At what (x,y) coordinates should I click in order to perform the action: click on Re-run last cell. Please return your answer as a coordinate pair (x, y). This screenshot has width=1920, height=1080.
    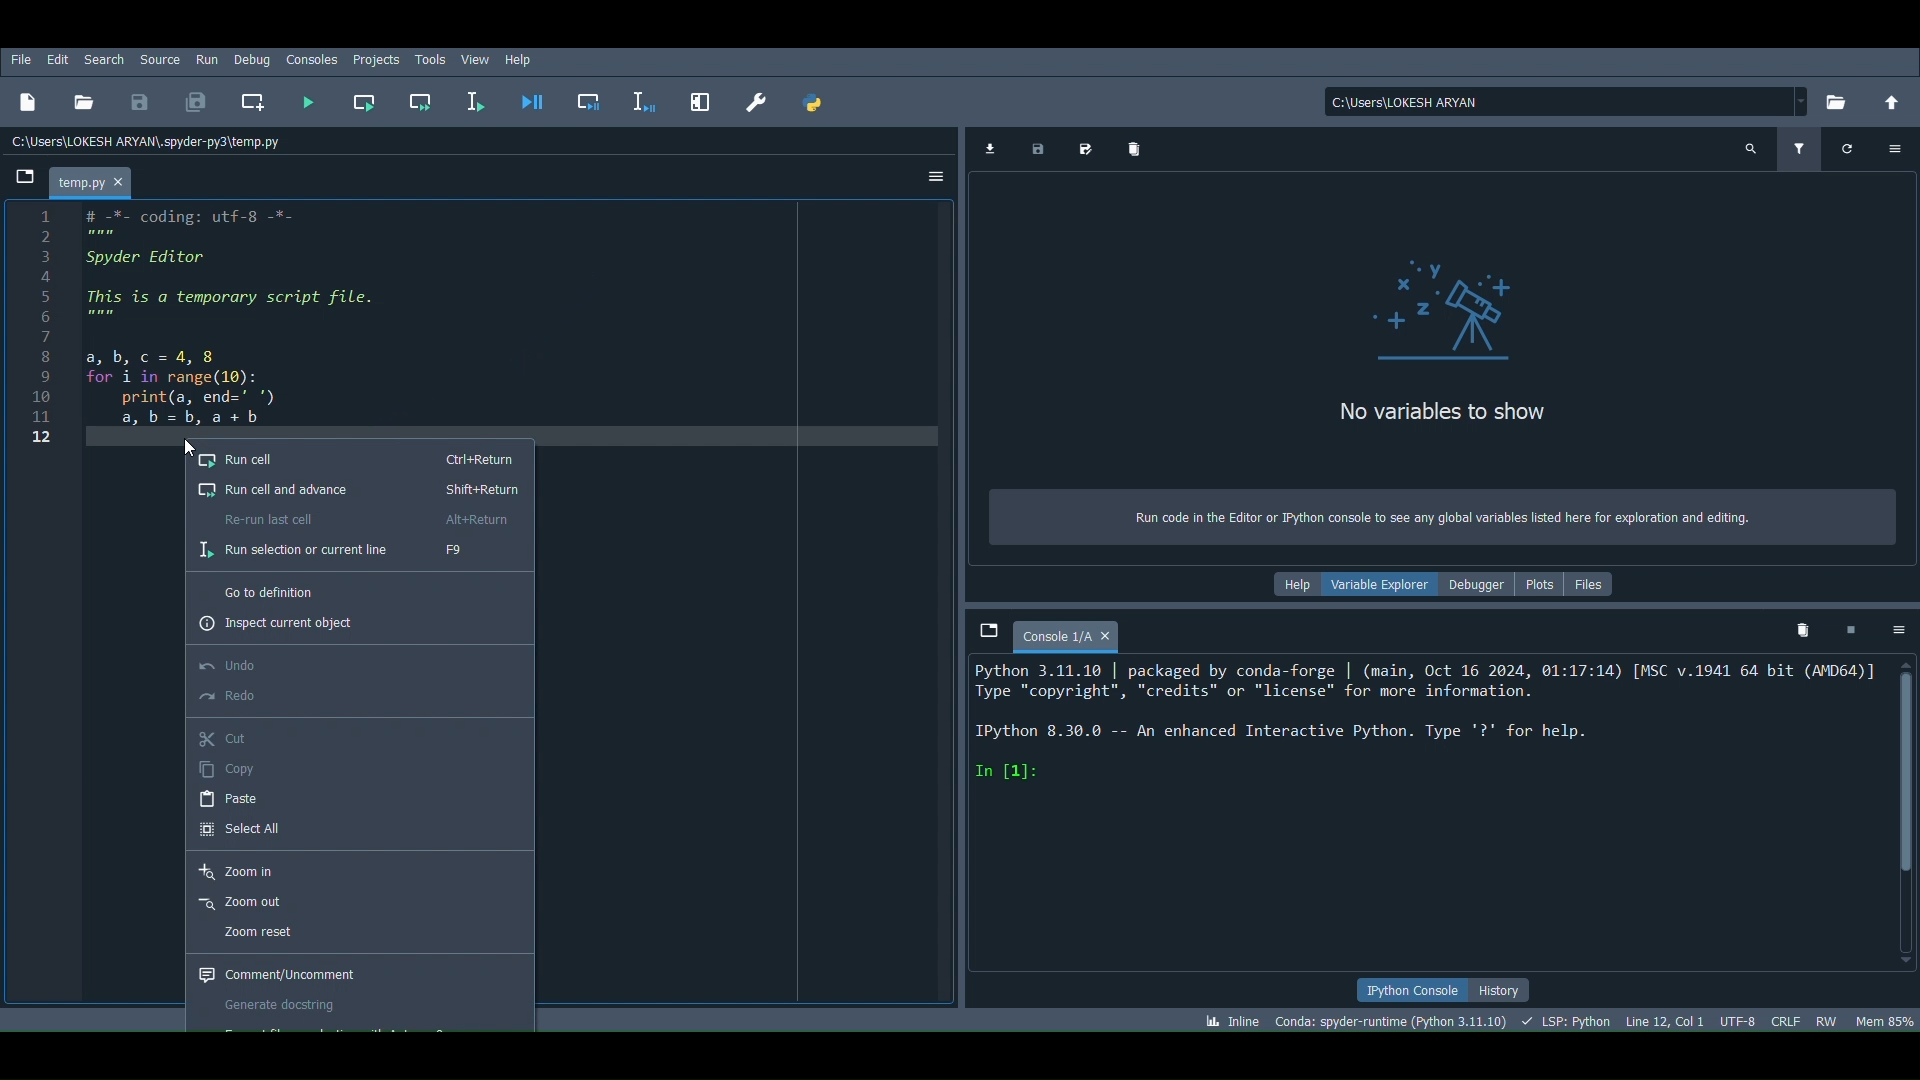
    Looking at the image, I should click on (356, 521).